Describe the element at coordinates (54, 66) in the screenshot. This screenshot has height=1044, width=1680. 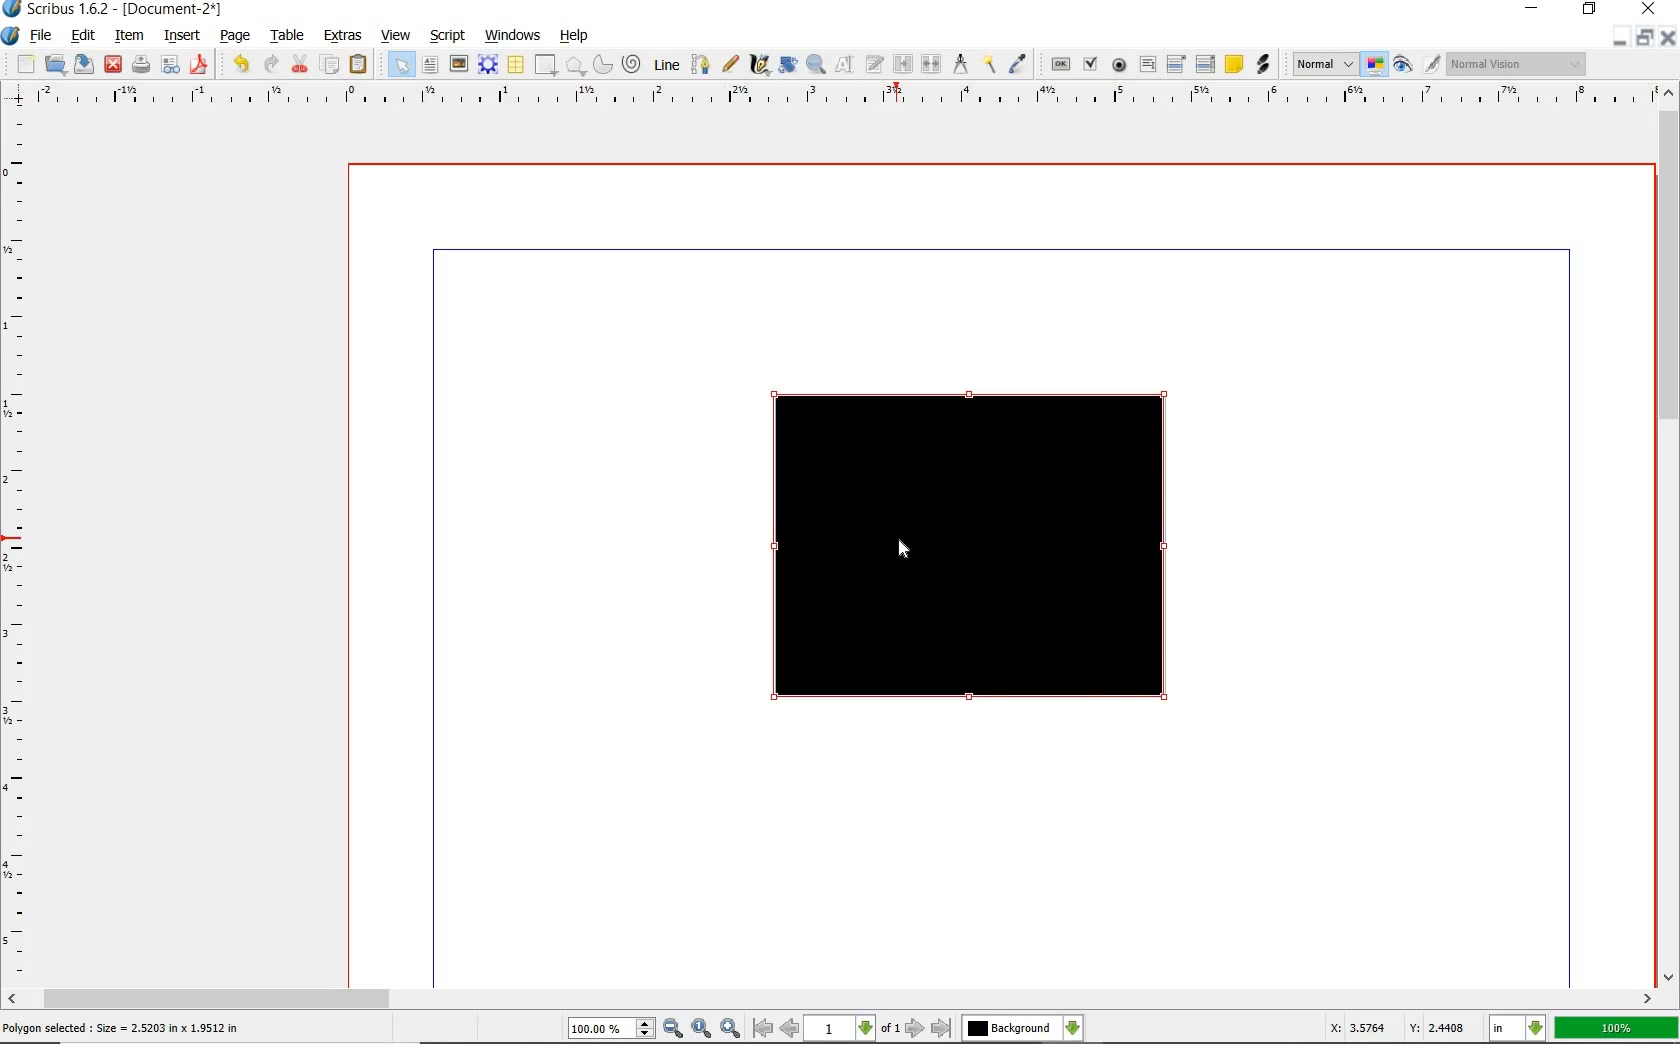
I see `open` at that location.